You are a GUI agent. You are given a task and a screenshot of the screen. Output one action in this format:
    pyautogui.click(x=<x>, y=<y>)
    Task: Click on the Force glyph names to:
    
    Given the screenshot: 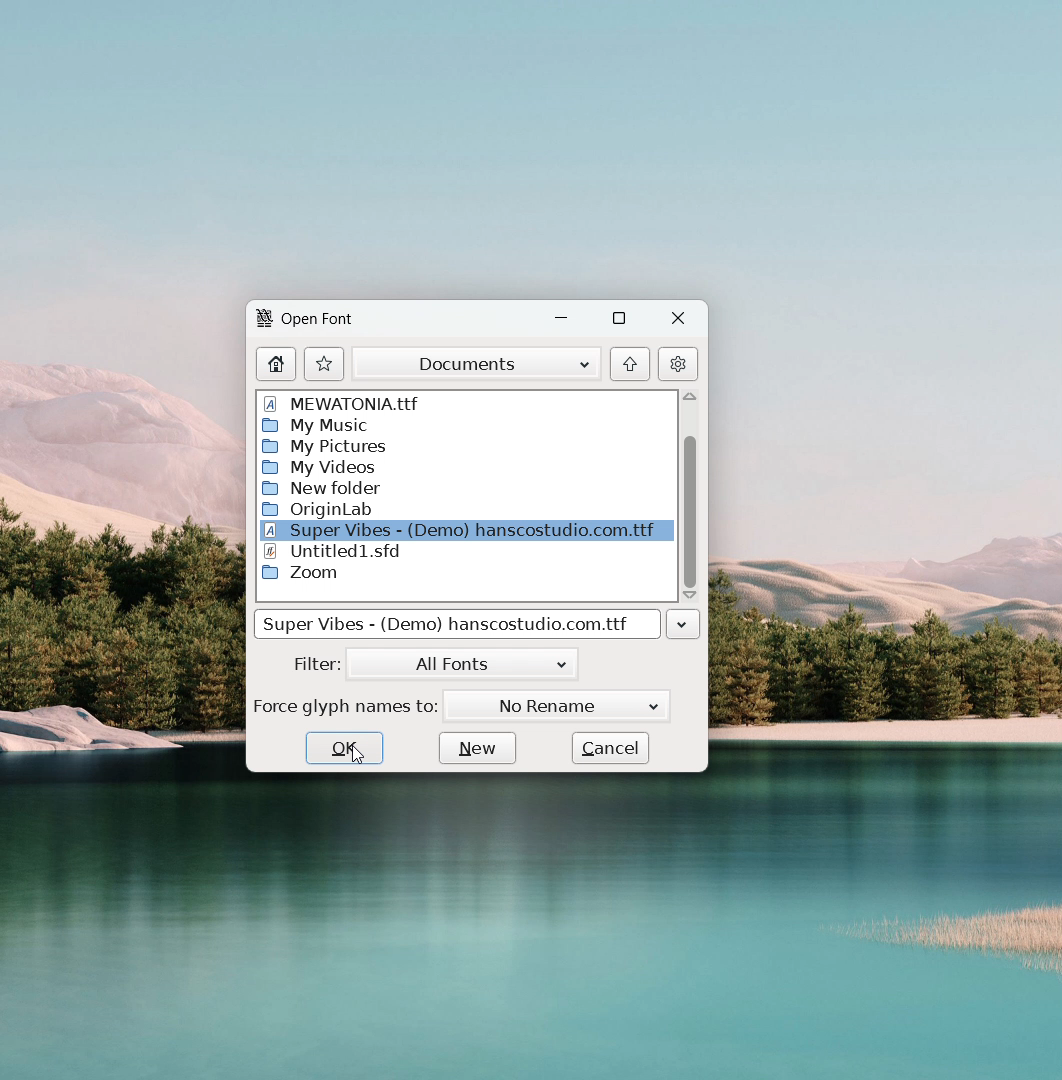 What is the action you would take?
    pyautogui.click(x=345, y=708)
    